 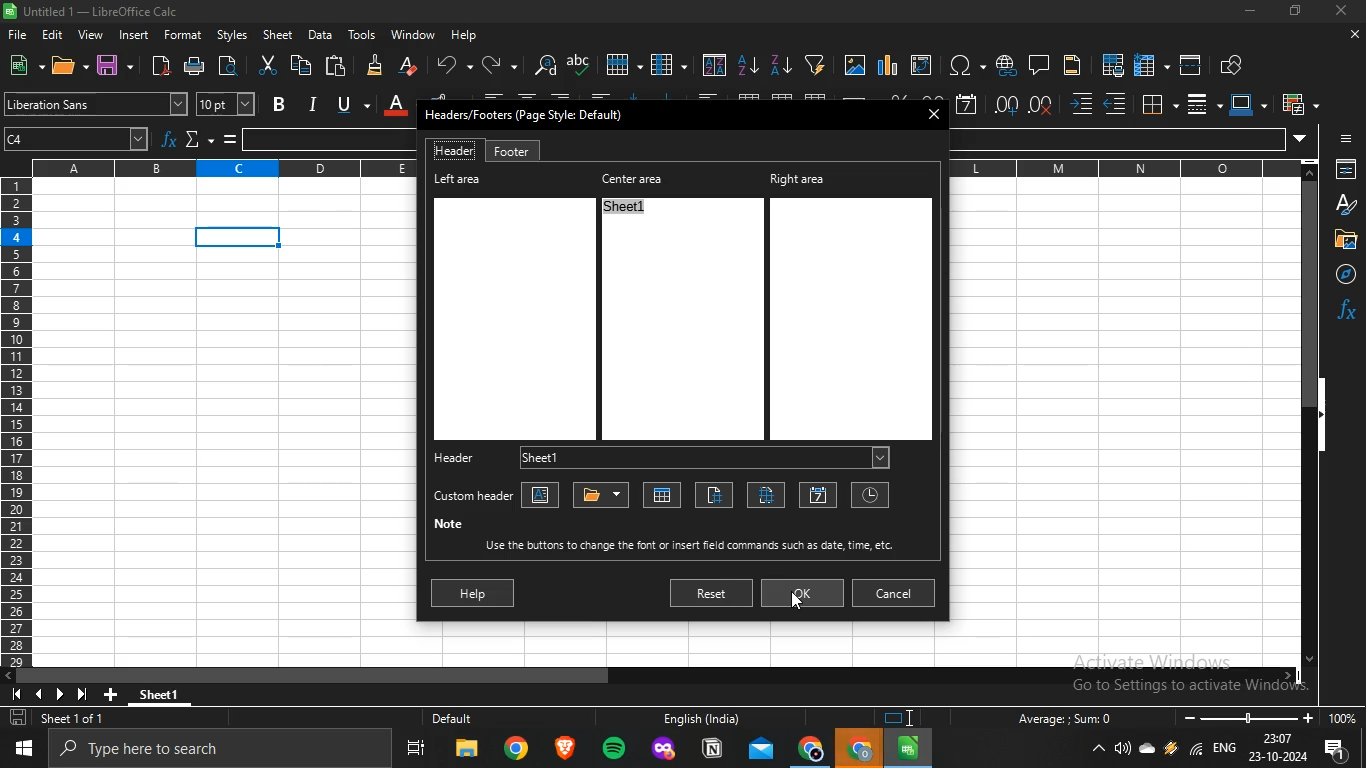 What do you see at coordinates (417, 752) in the screenshot?
I see `task view` at bounding box center [417, 752].